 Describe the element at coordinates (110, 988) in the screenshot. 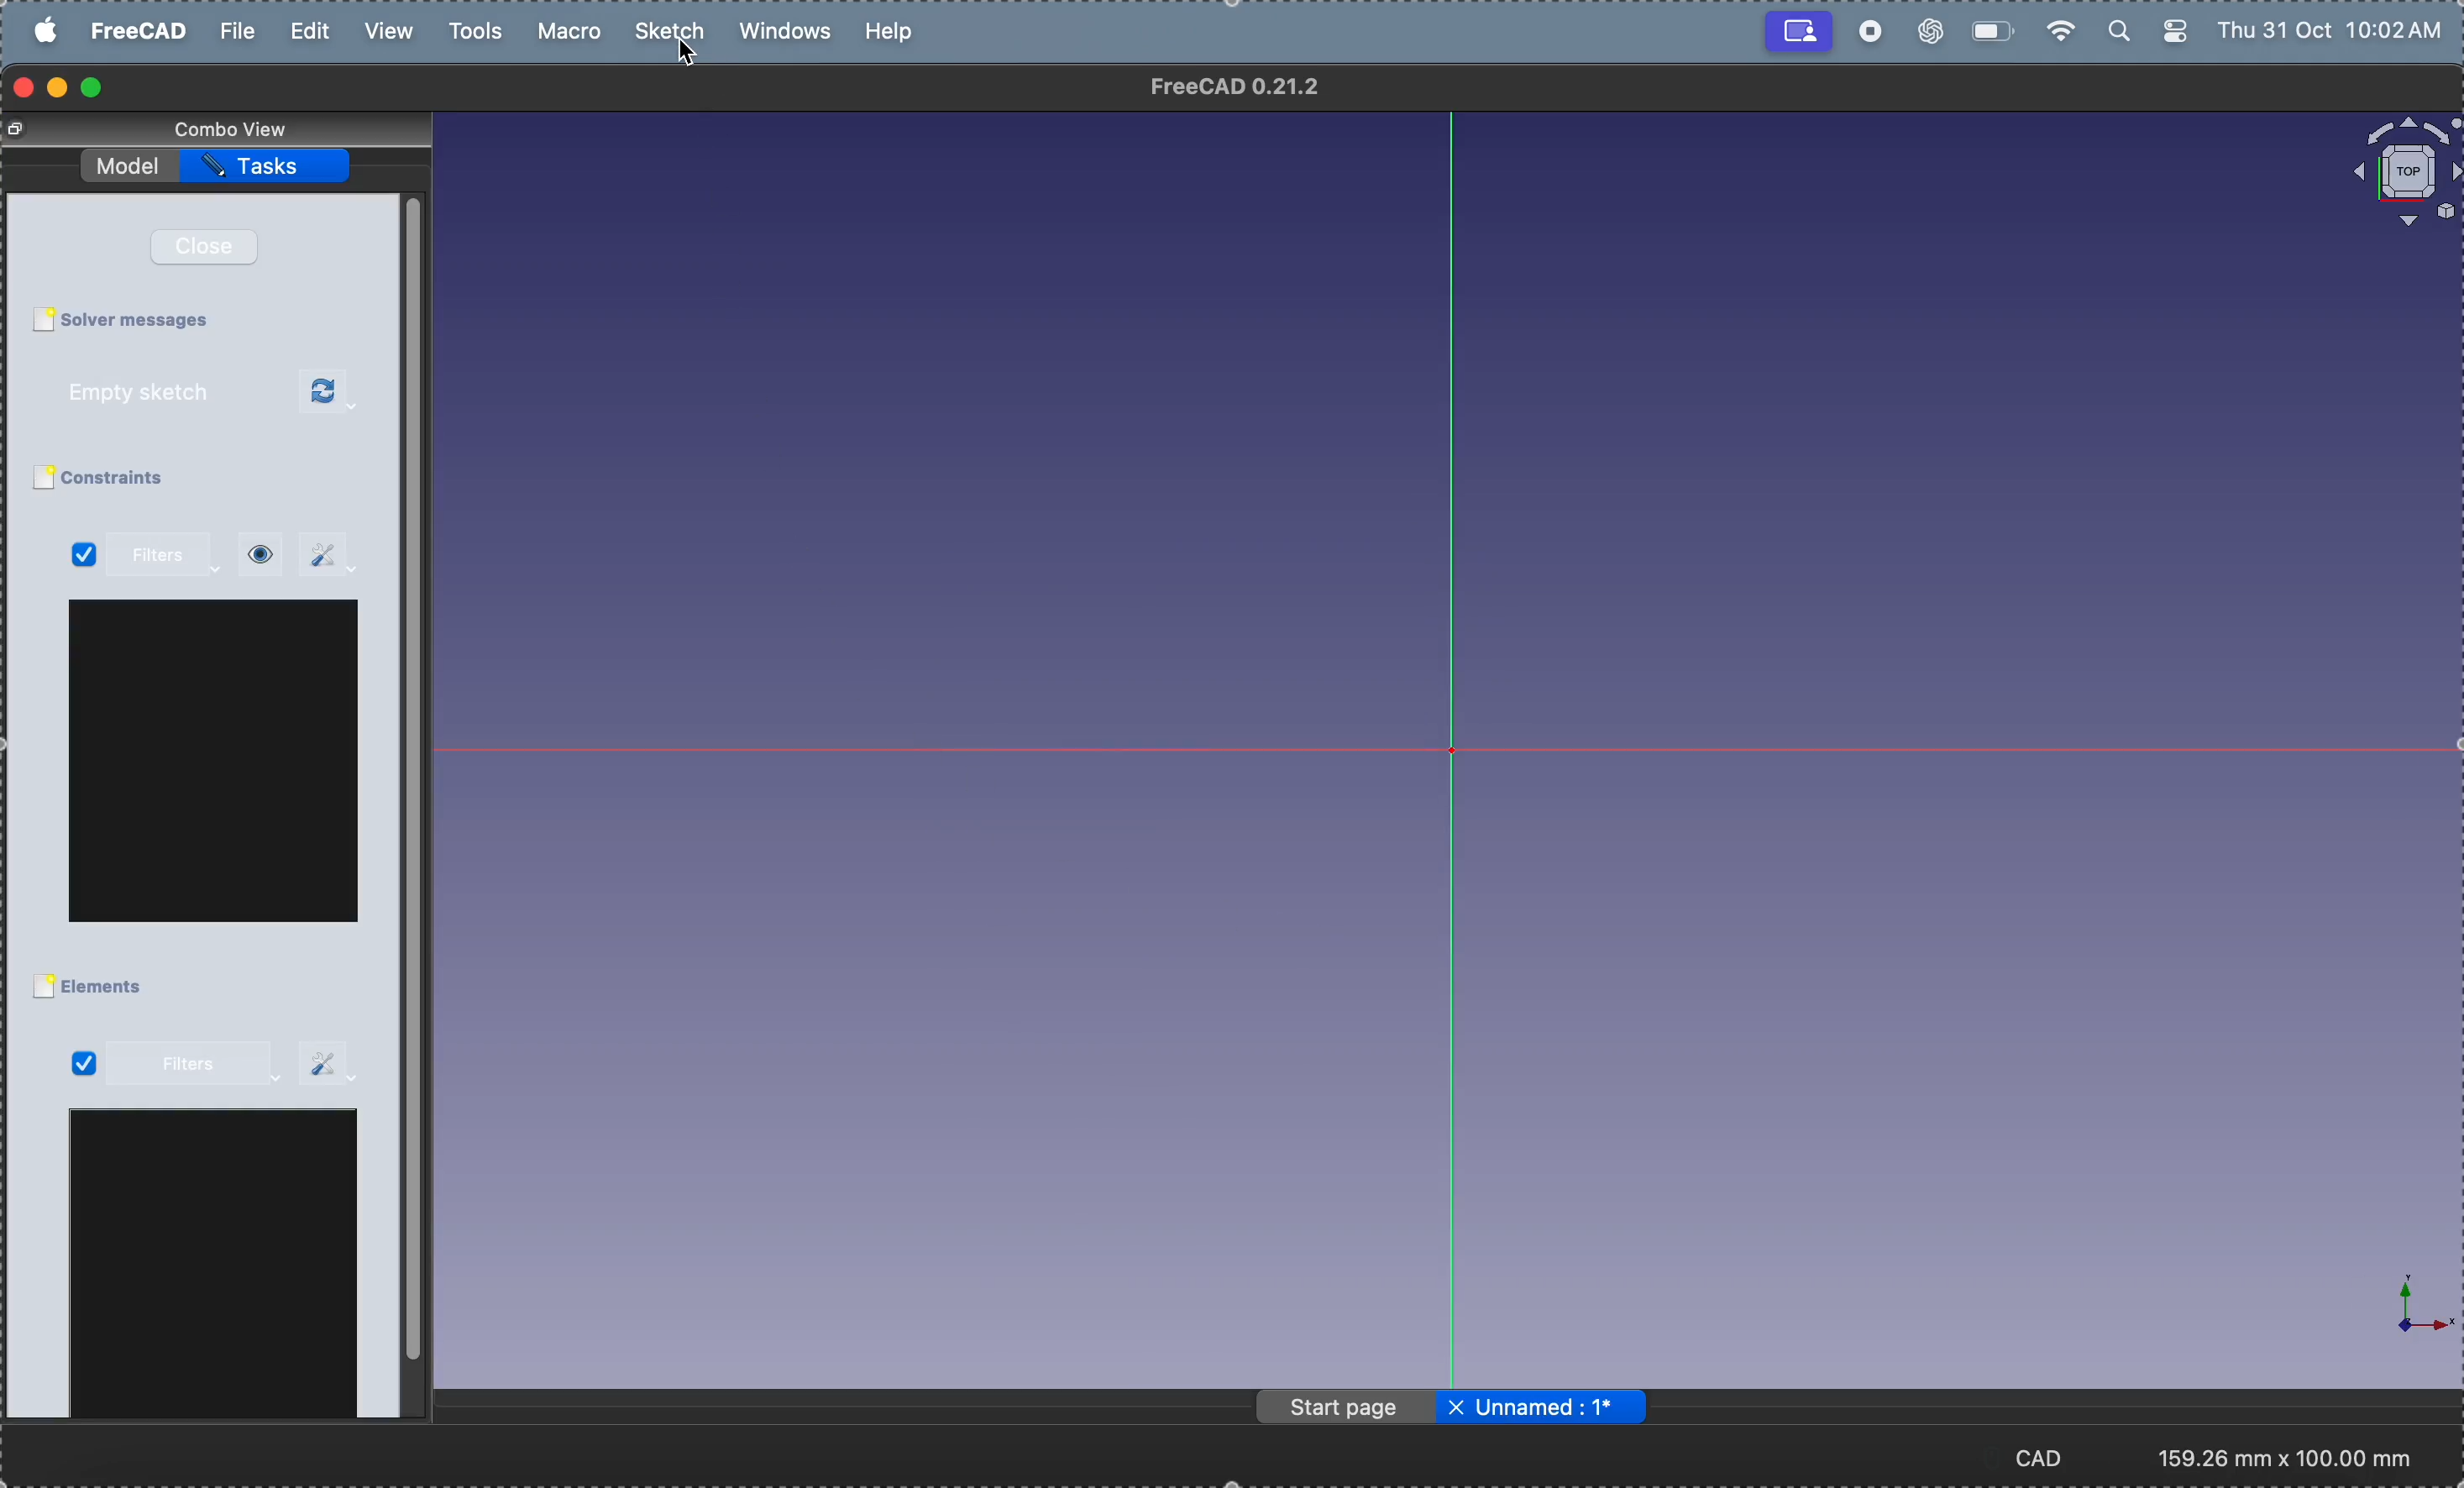

I see `elements` at that location.